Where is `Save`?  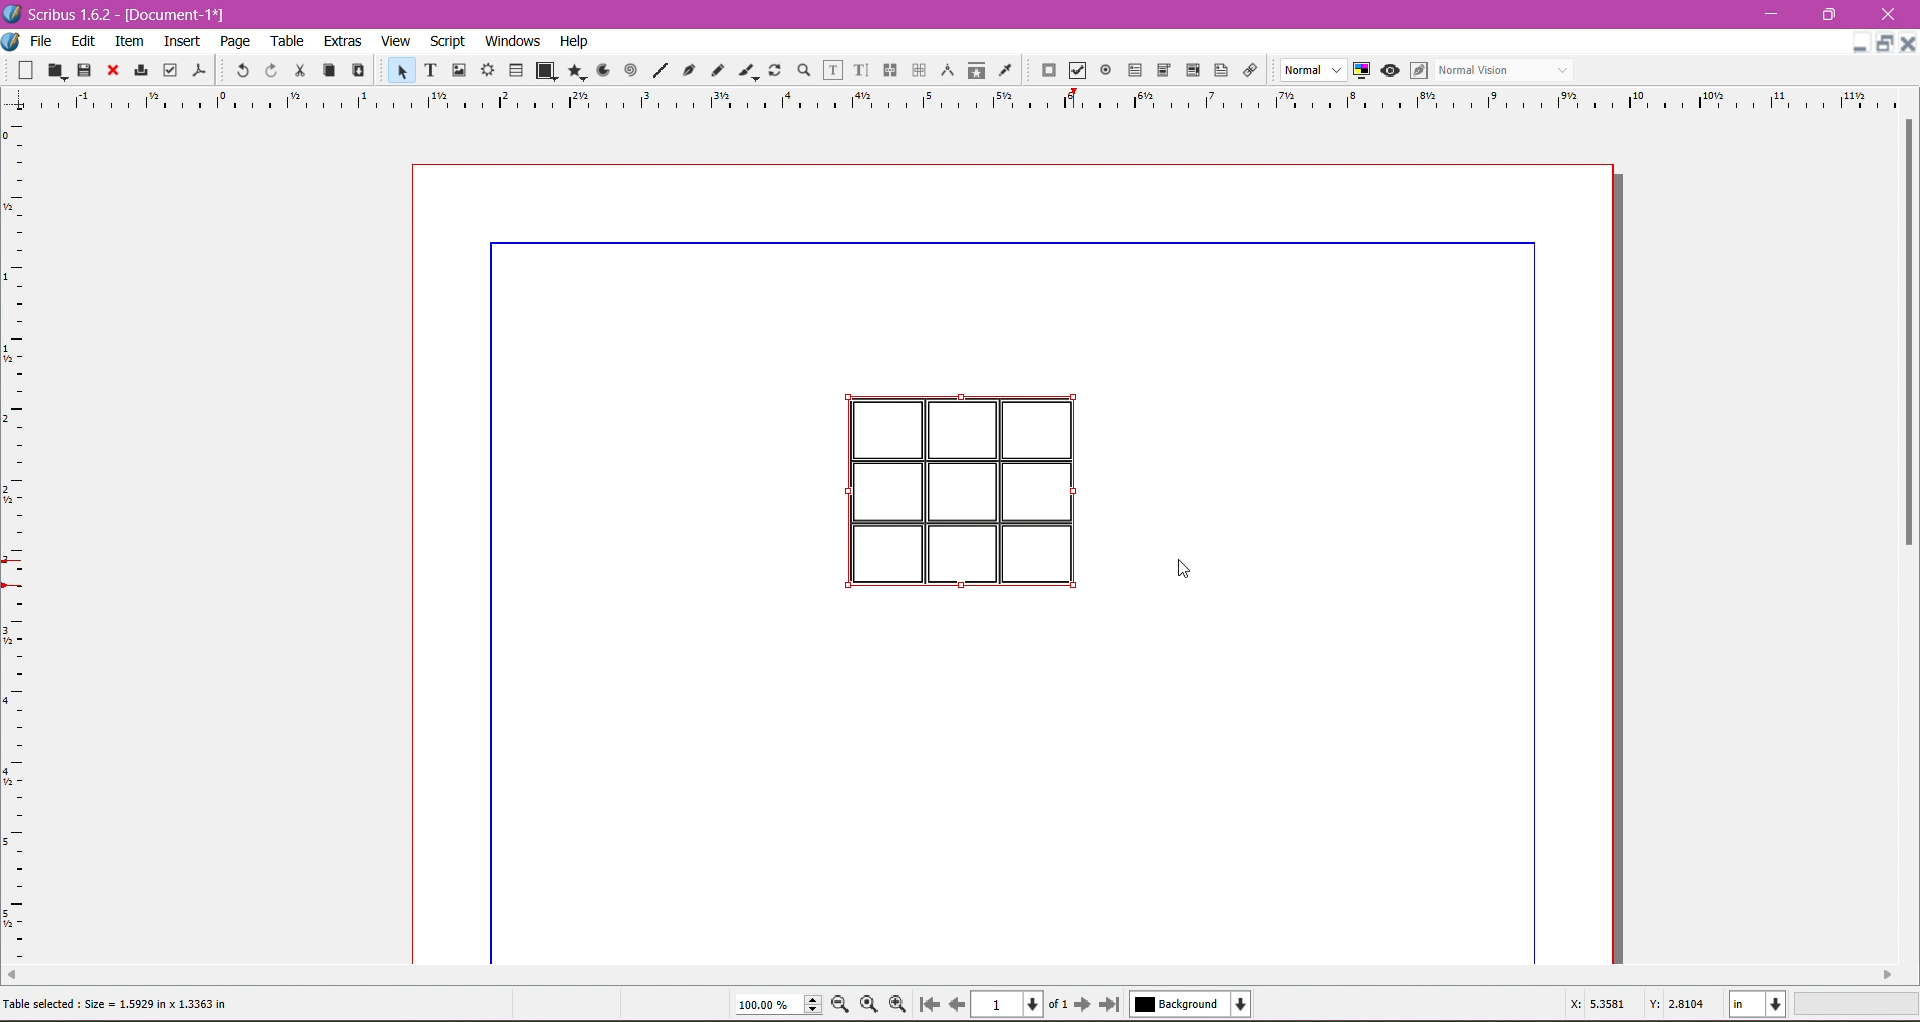
Save is located at coordinates (85, 69).